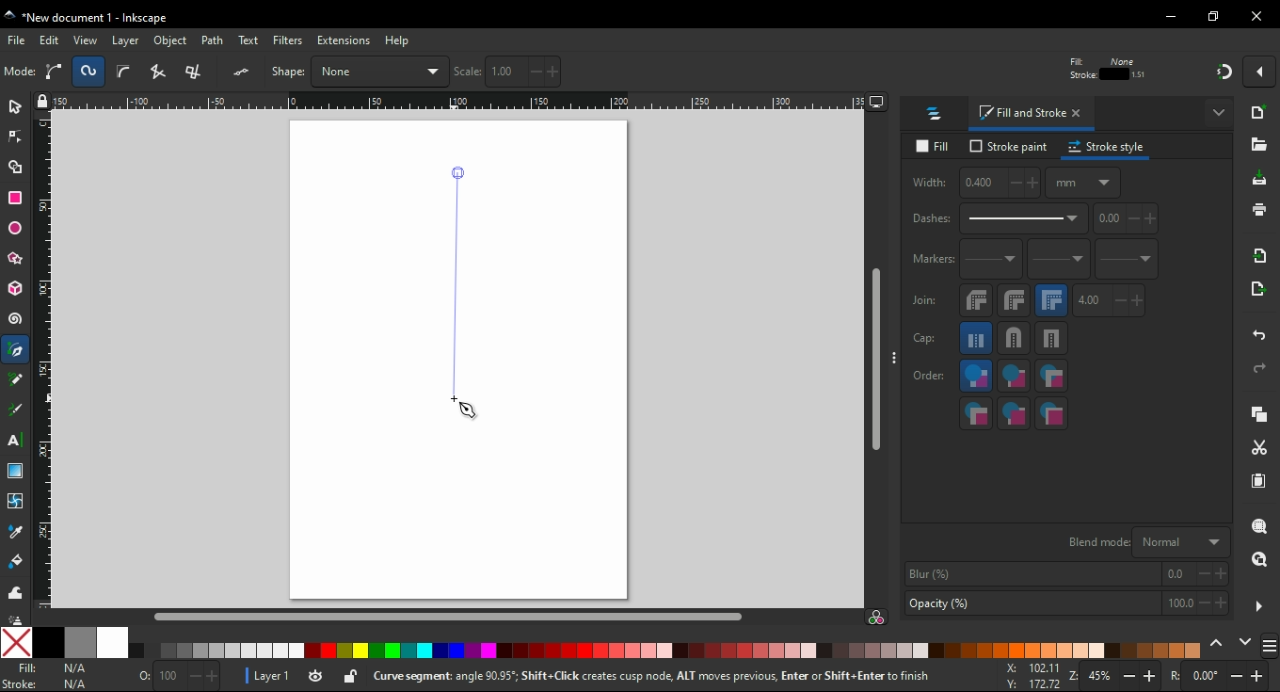 The height and width of the screenshot is (692, 1280). I want to click on Ruler, so click(451, 103).